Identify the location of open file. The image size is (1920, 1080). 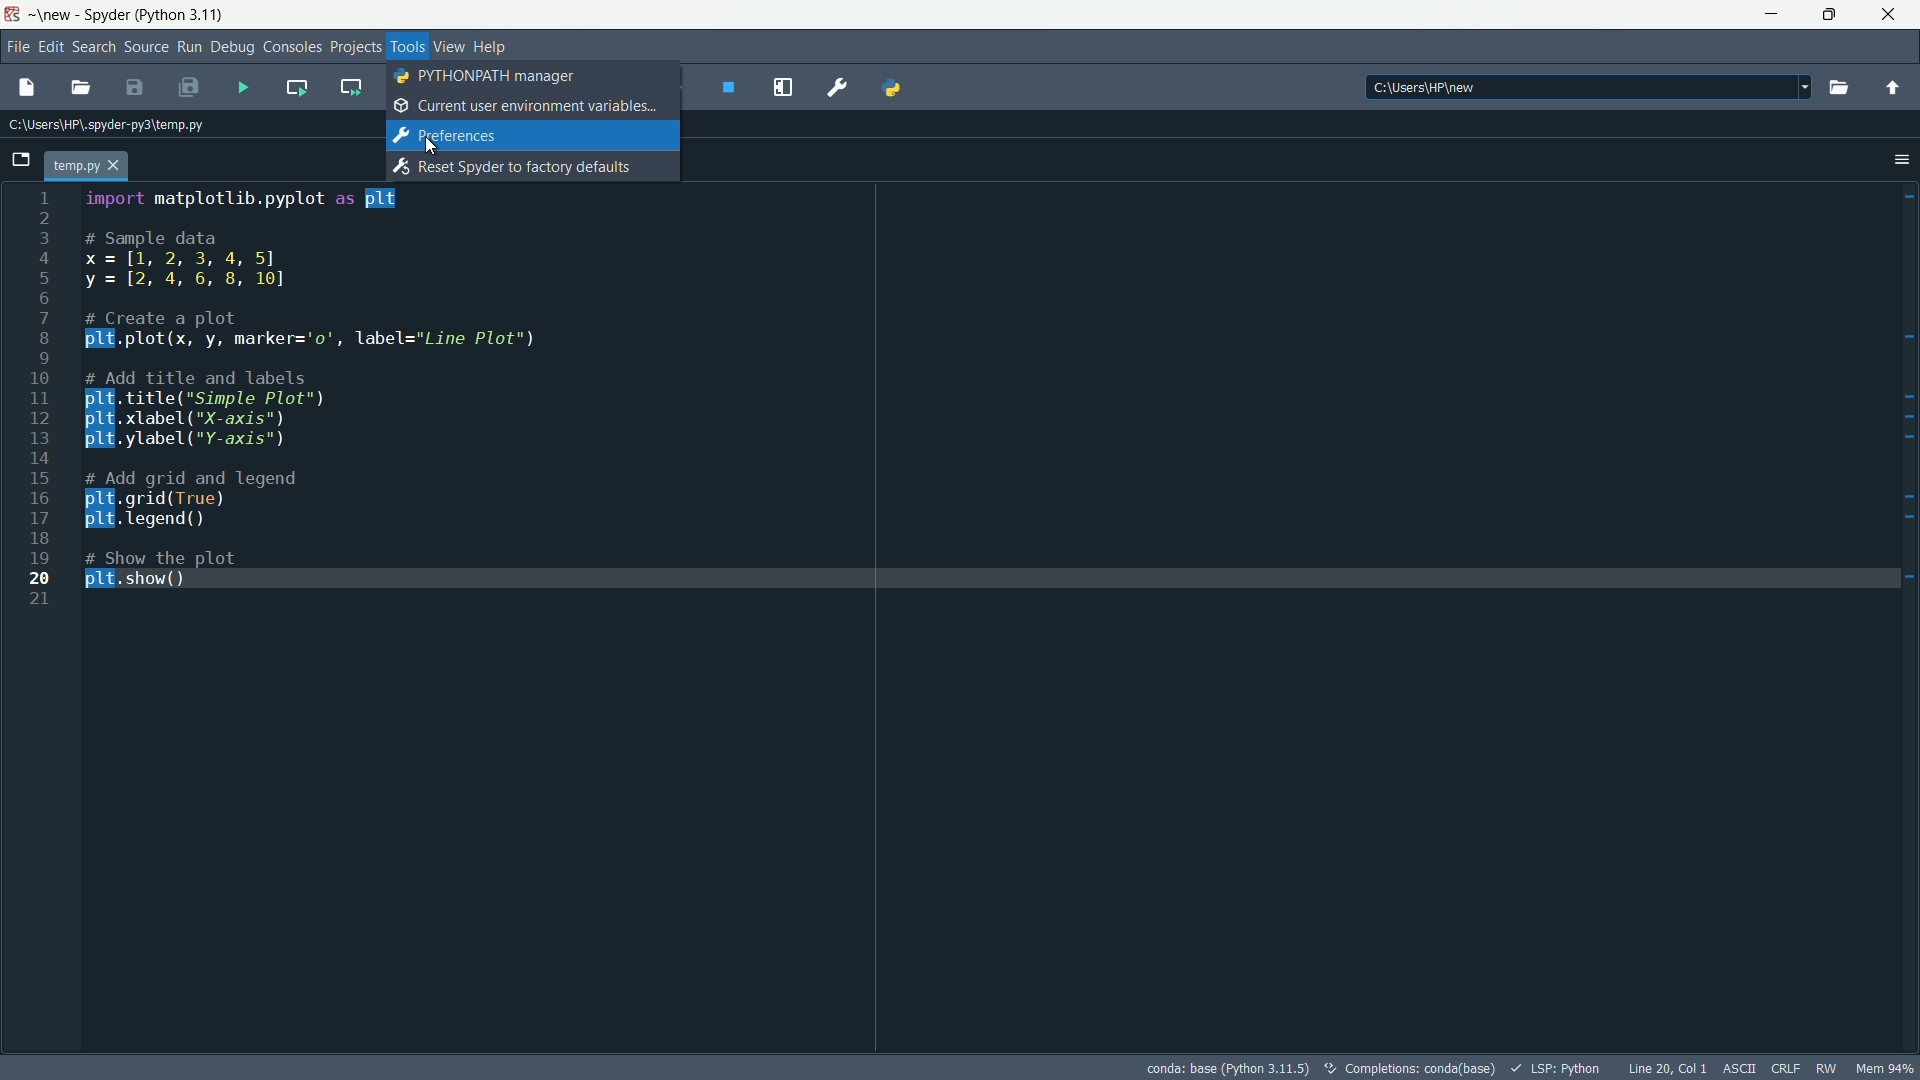
(82, 89).